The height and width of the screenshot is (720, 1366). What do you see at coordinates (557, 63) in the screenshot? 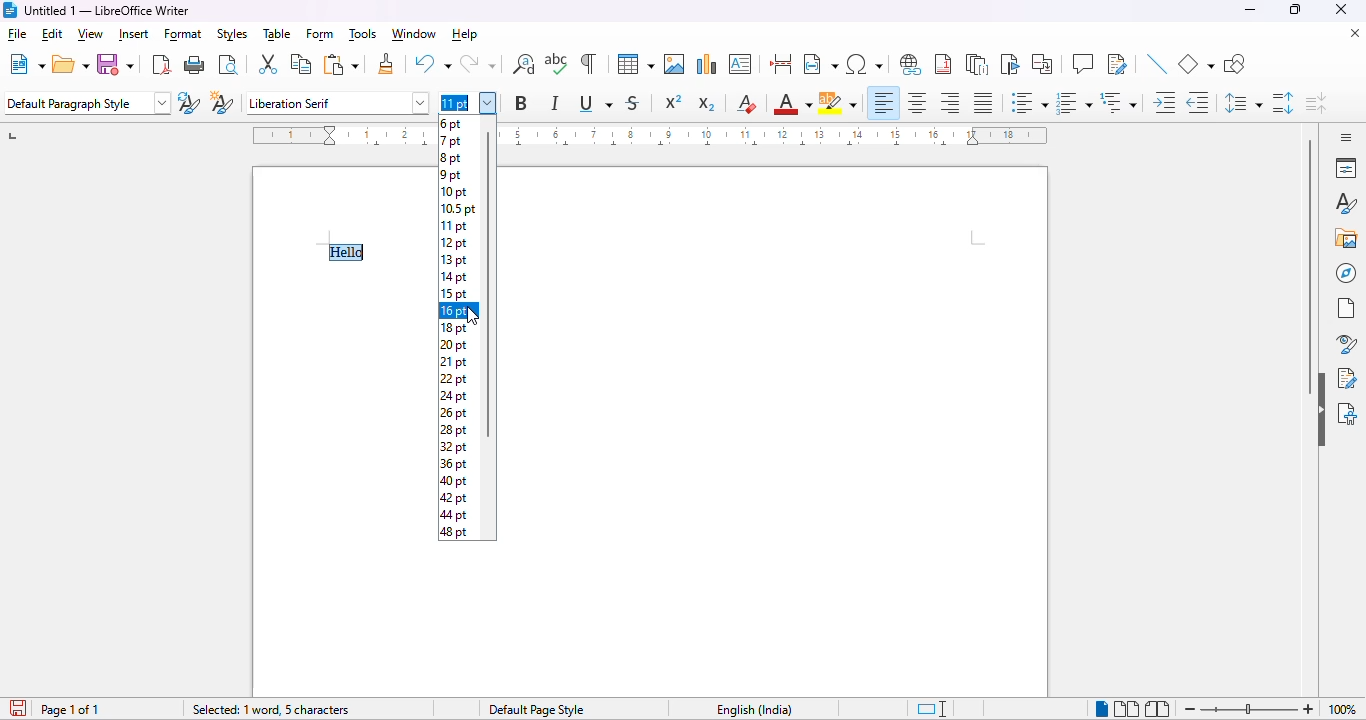
I see `check spelling` at bounding box center [557, 63].